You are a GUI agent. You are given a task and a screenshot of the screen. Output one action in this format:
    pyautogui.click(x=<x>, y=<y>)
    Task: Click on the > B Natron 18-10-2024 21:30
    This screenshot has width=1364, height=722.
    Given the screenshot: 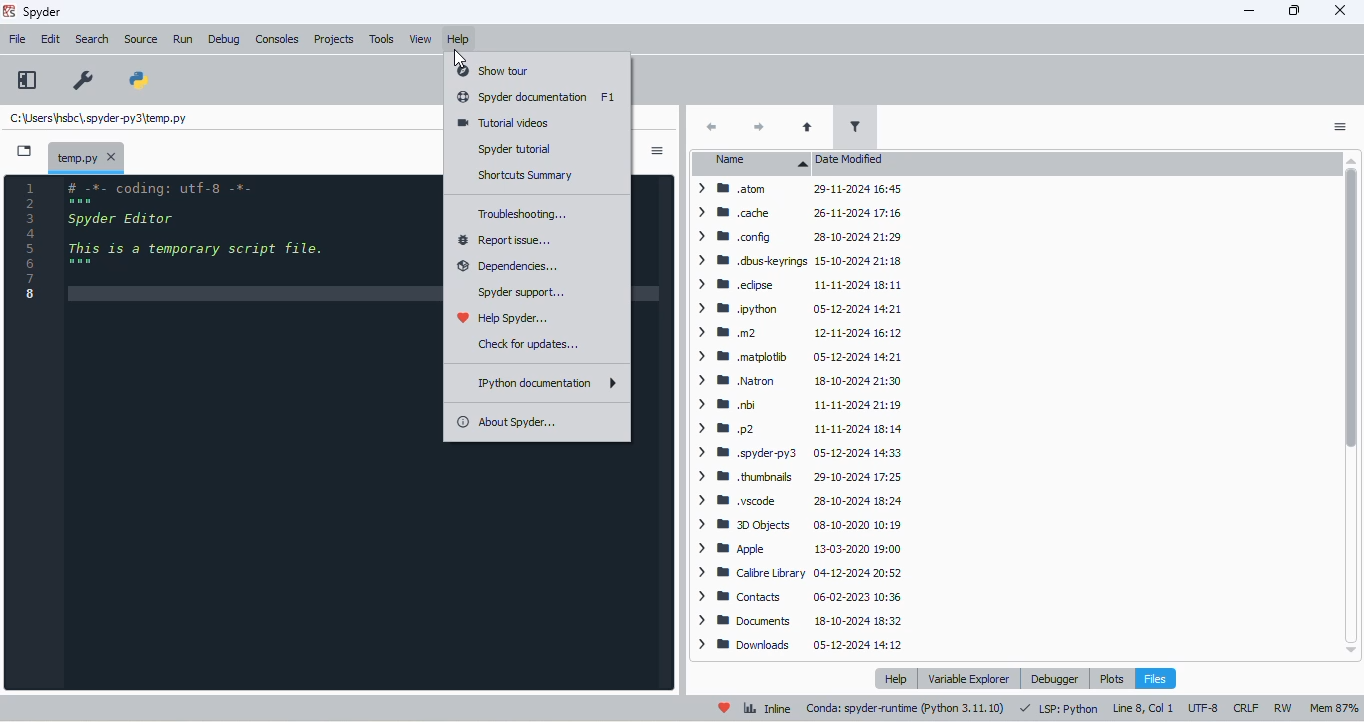 What is the action you would take?
    pyautogui.click(x=797, y=381)
    